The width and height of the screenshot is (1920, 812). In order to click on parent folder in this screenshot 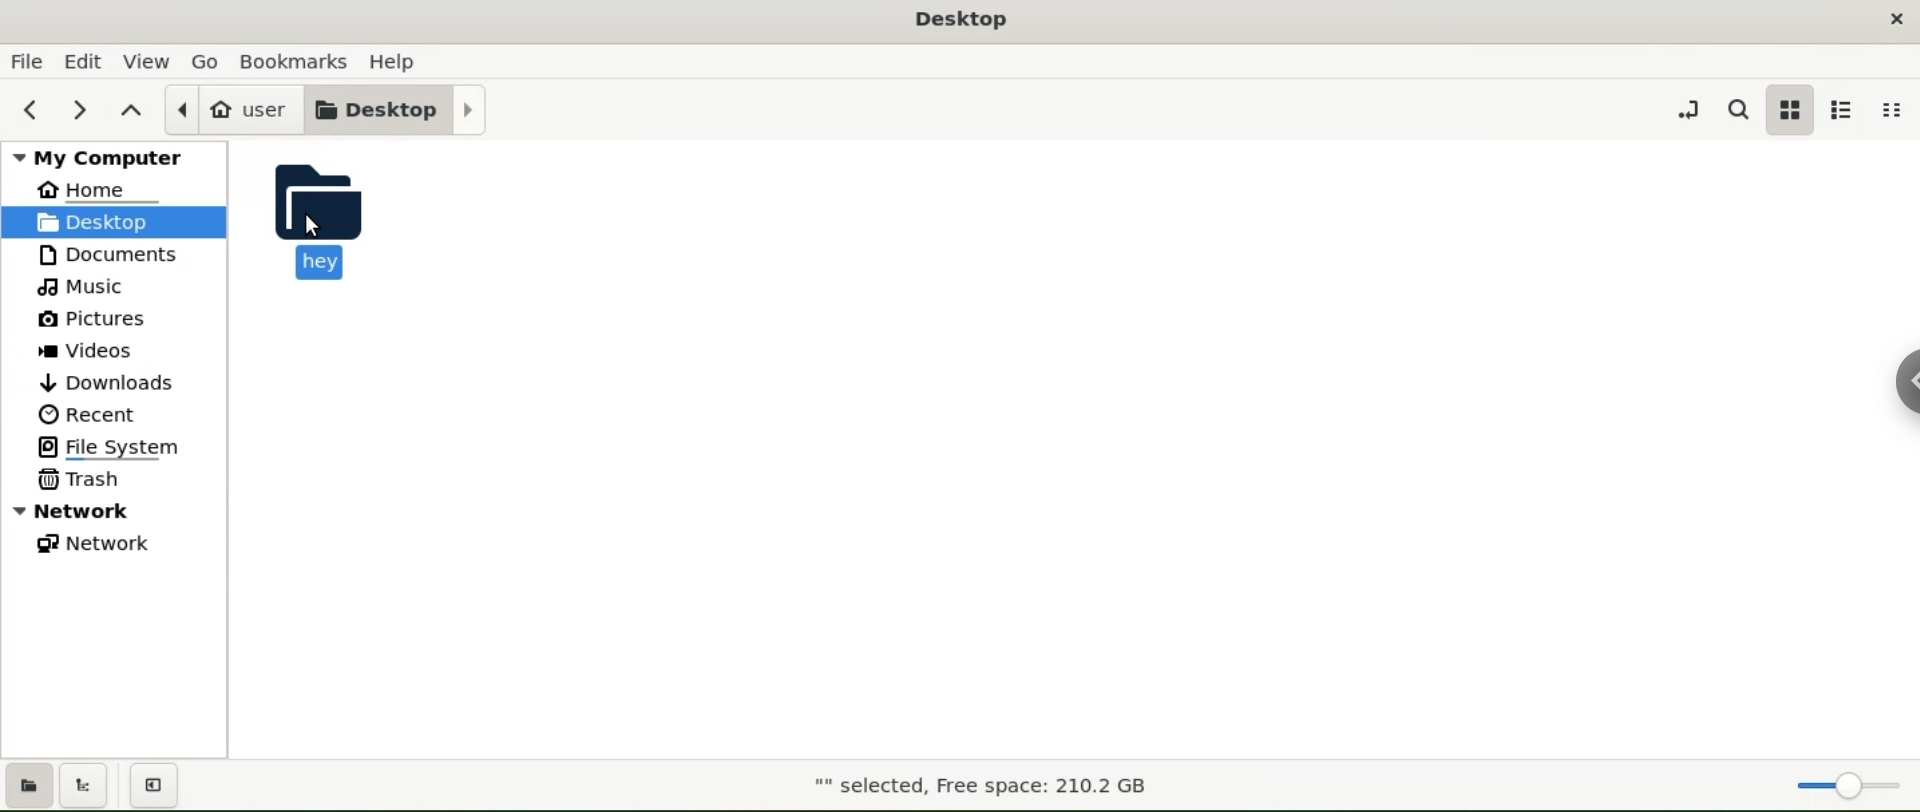, I will do `click(133, 107)`.